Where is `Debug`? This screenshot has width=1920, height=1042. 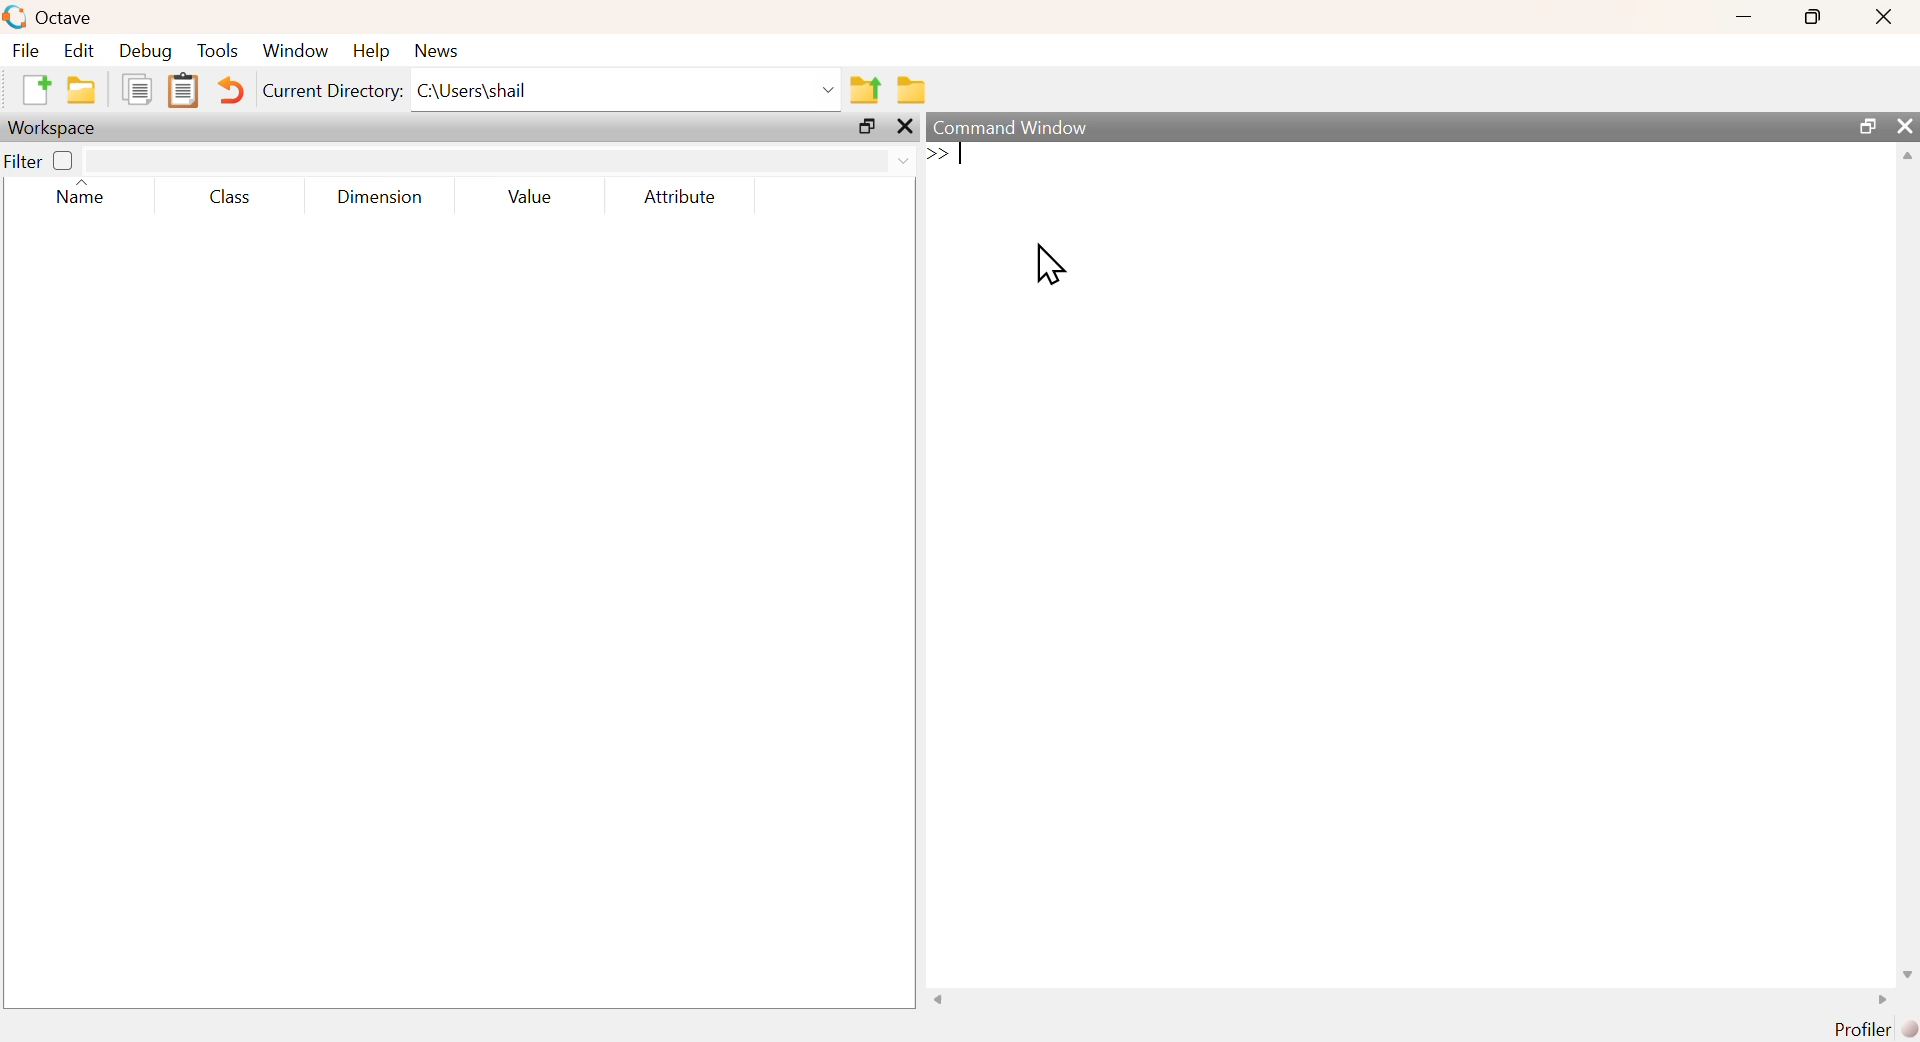
Debug is located at coordinates (145, 51).